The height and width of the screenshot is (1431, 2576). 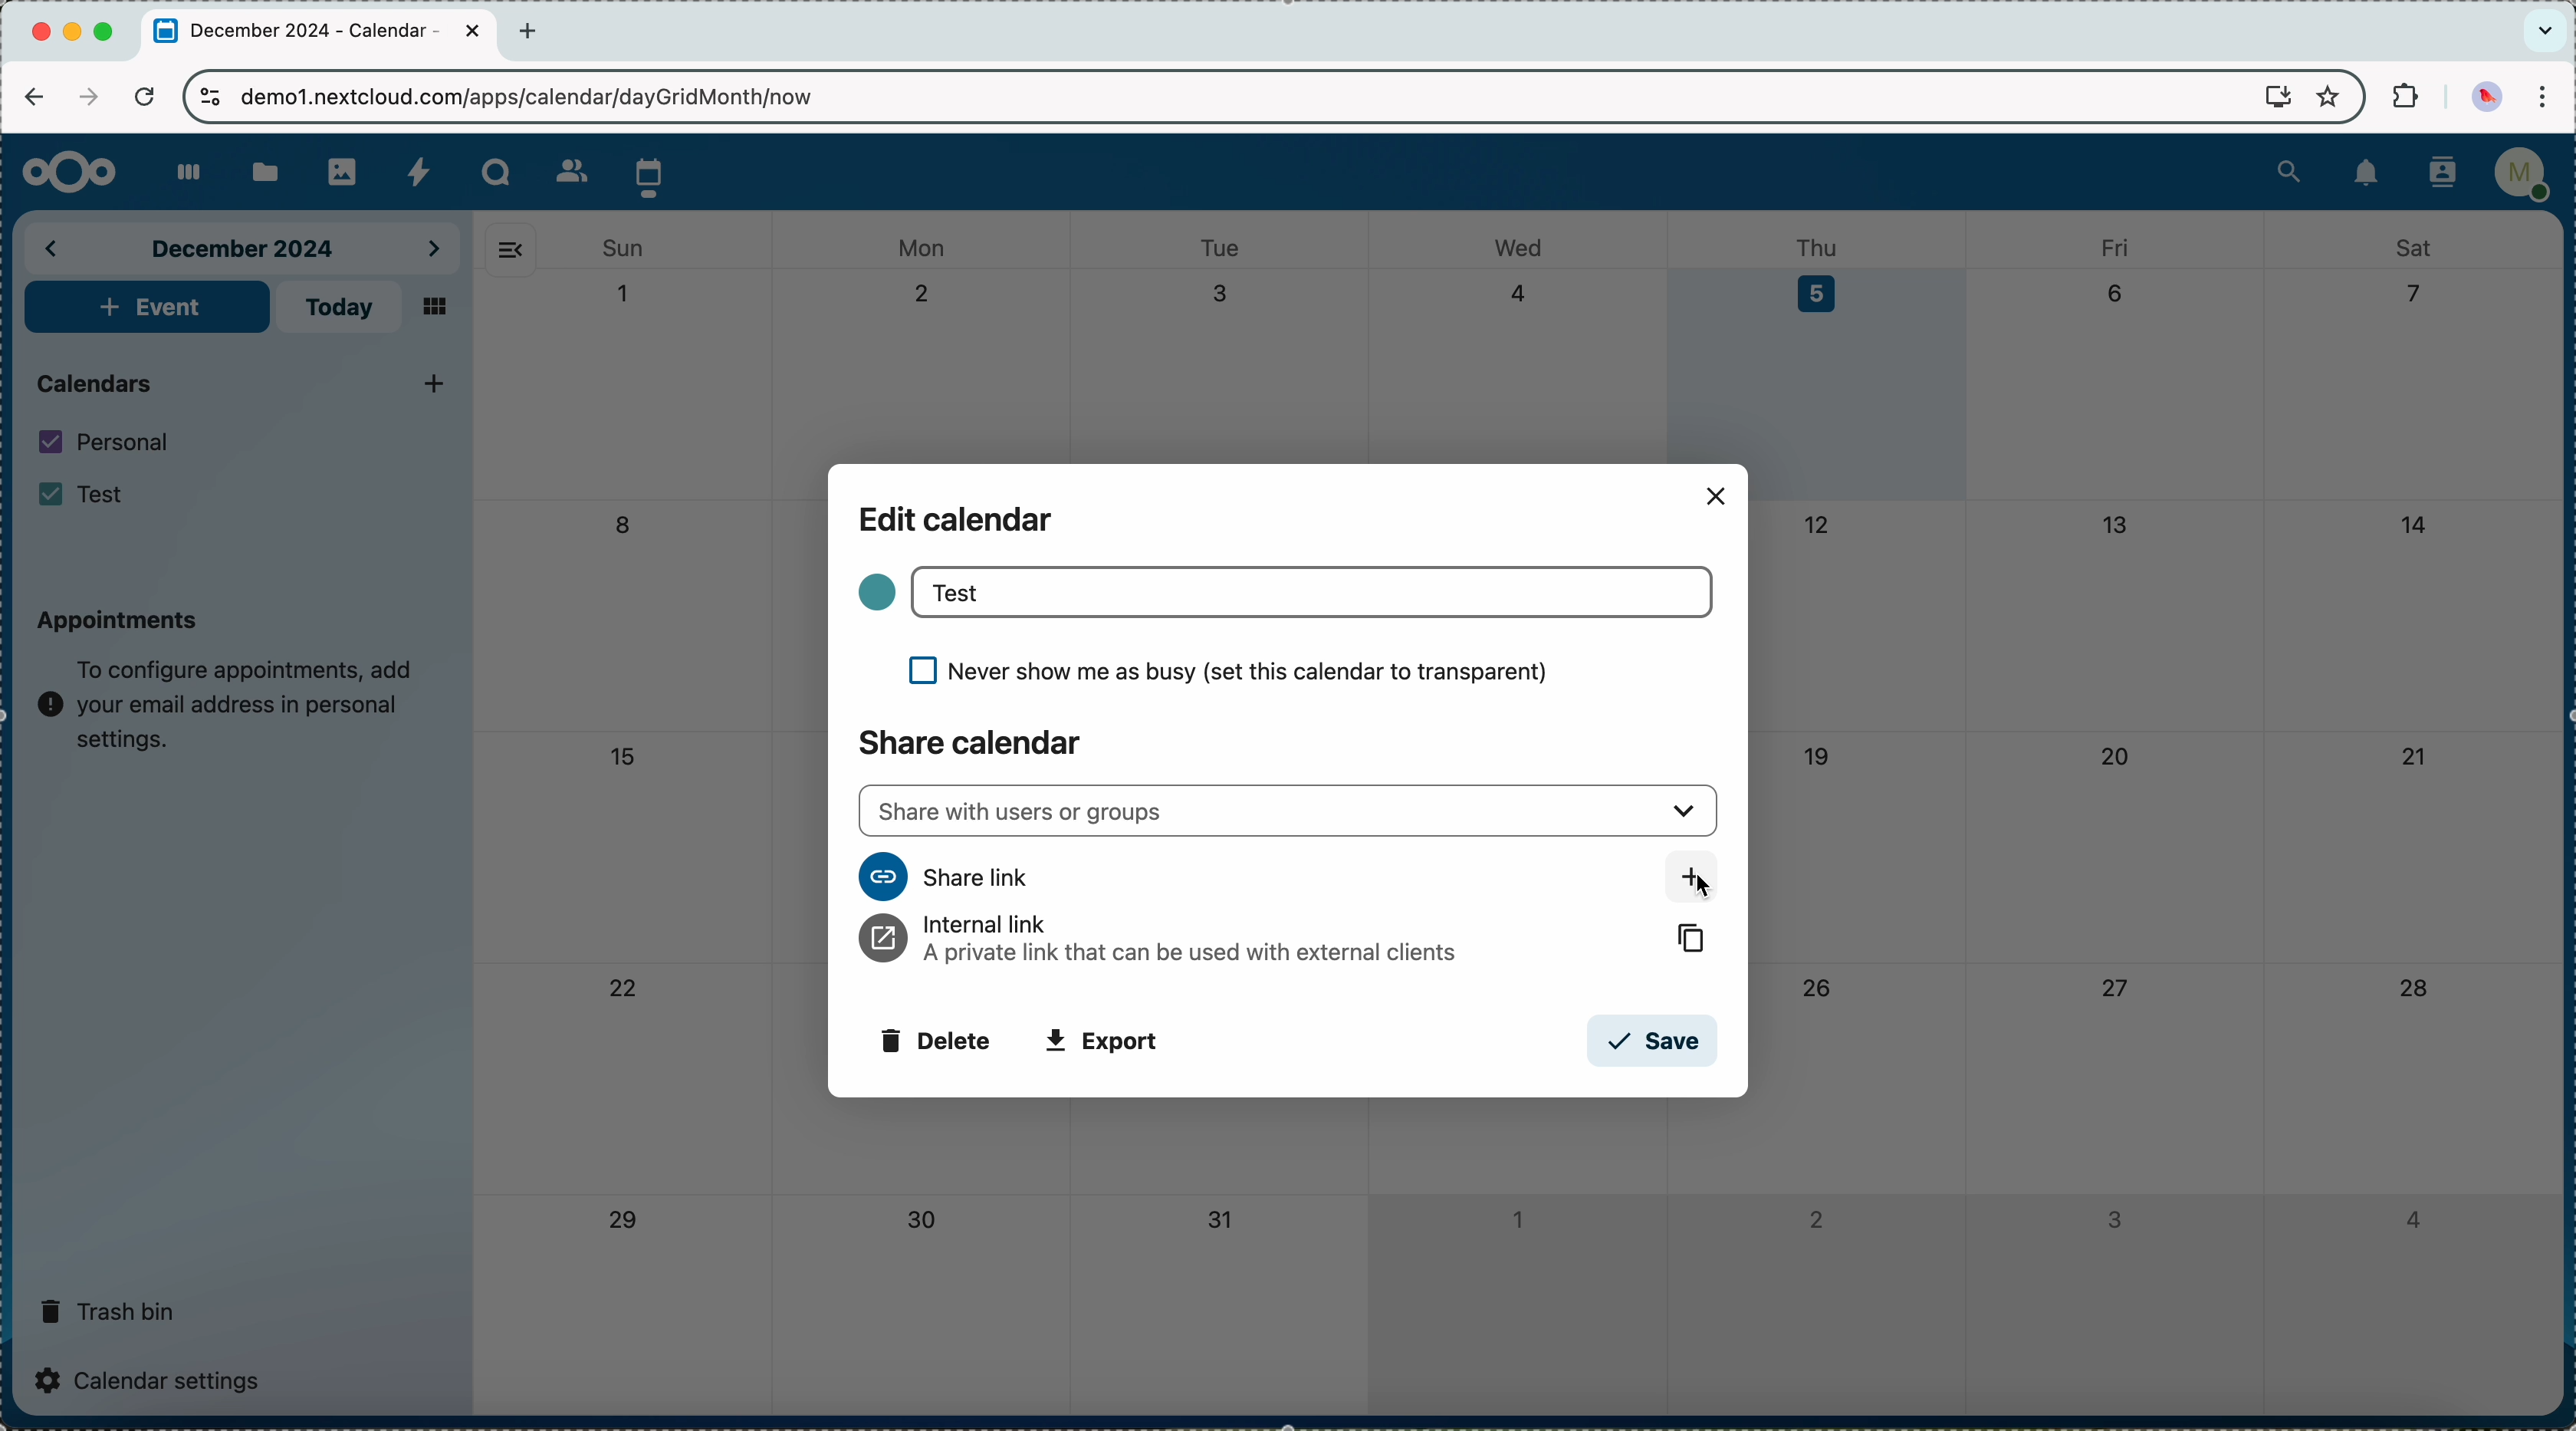 What do you see at coordinates (98, 381) in the screenshot?
I see `calendars` at bounding box center [98, 381].